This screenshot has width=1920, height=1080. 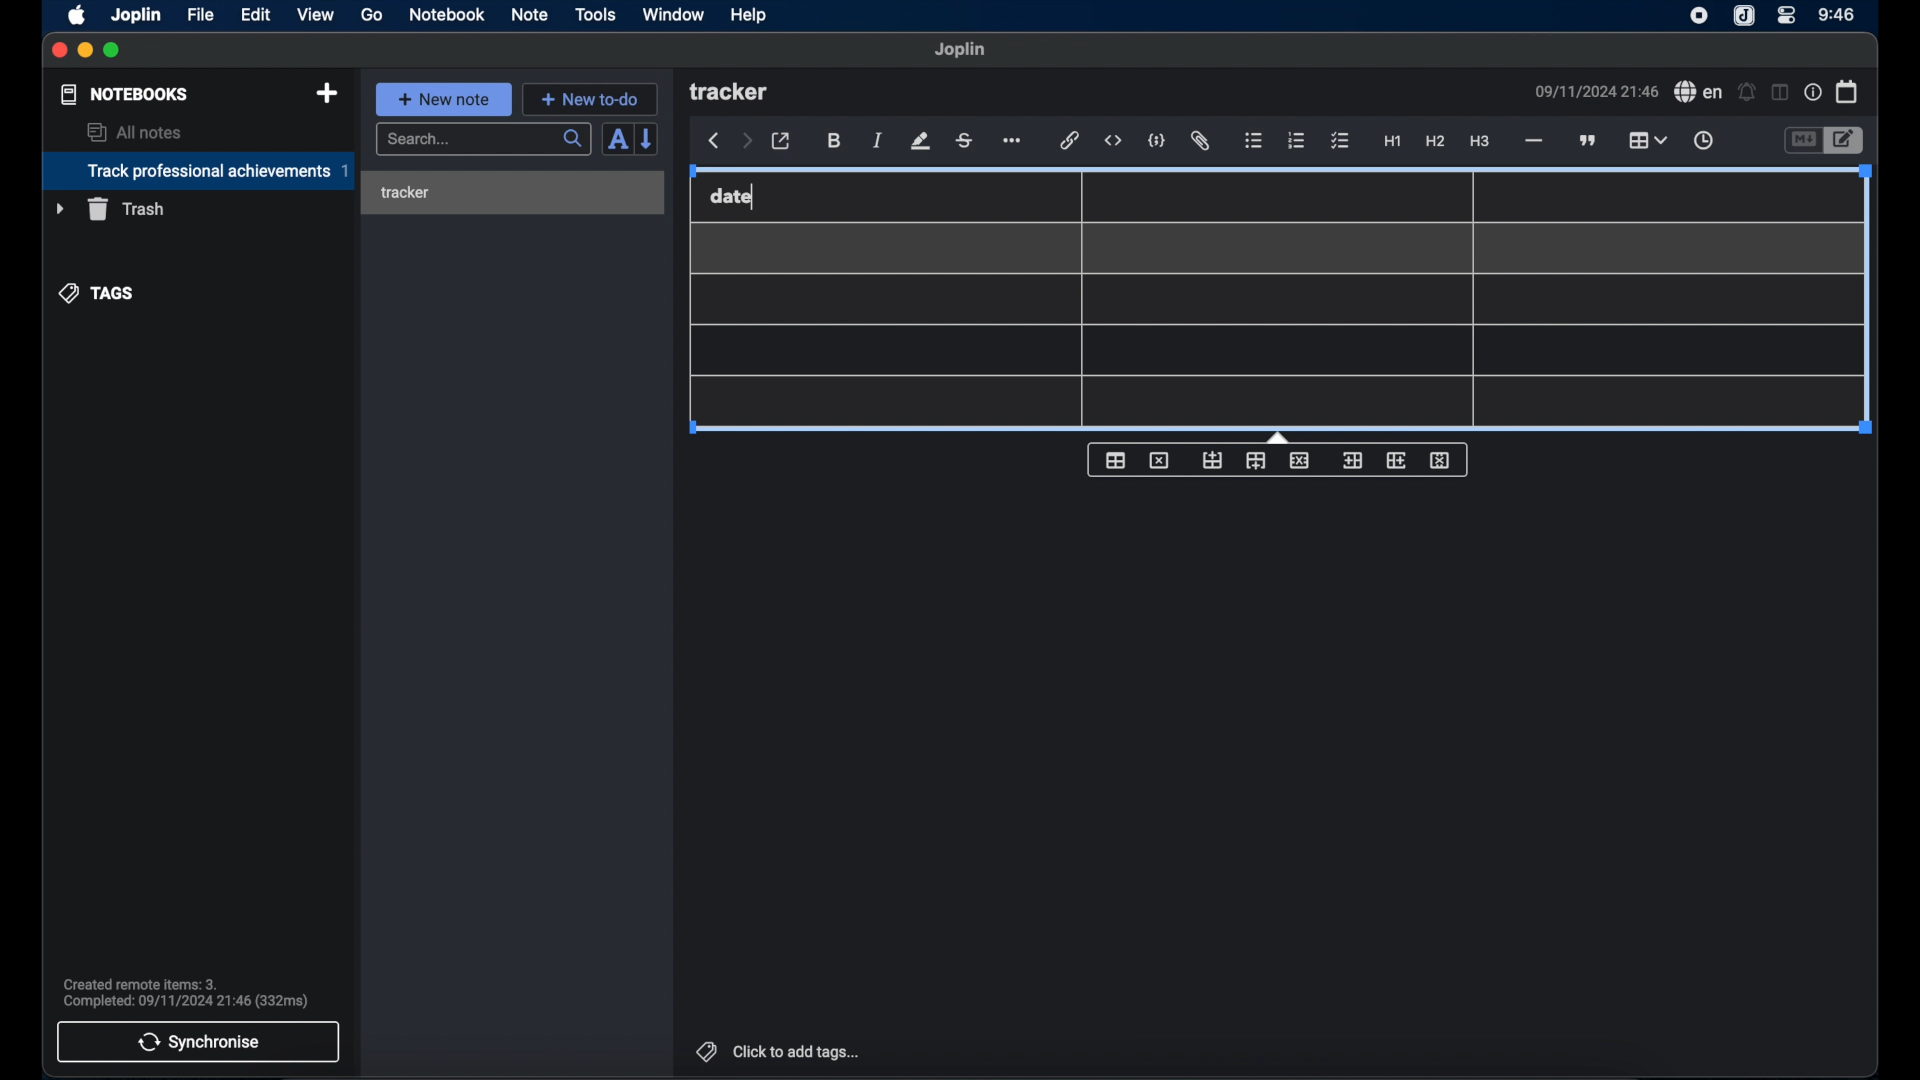 I want to click on hyperlink, so click(x=1070, y=141).